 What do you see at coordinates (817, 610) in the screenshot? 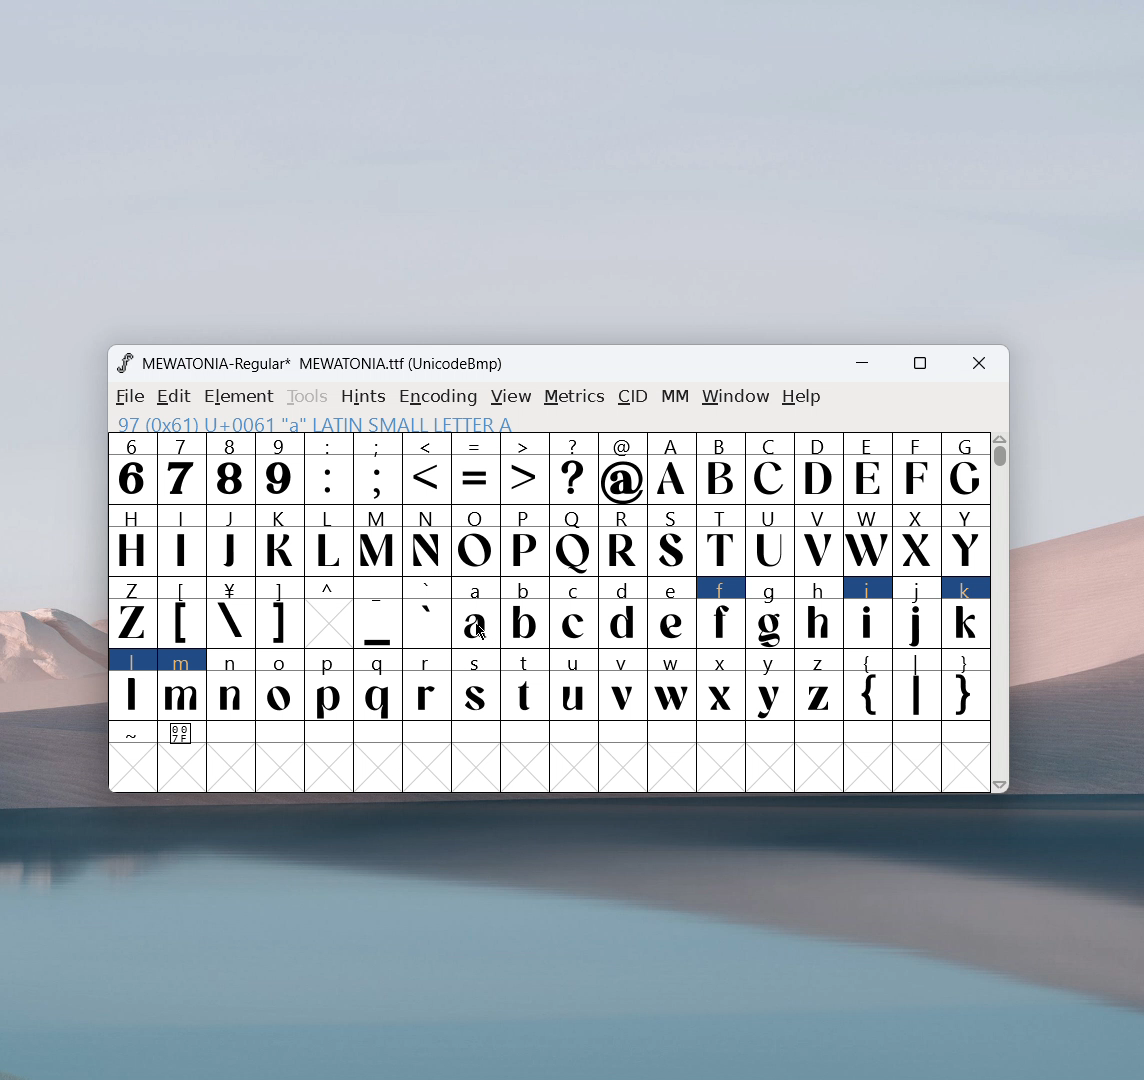
I see `h` at bounding box center [817, 610].